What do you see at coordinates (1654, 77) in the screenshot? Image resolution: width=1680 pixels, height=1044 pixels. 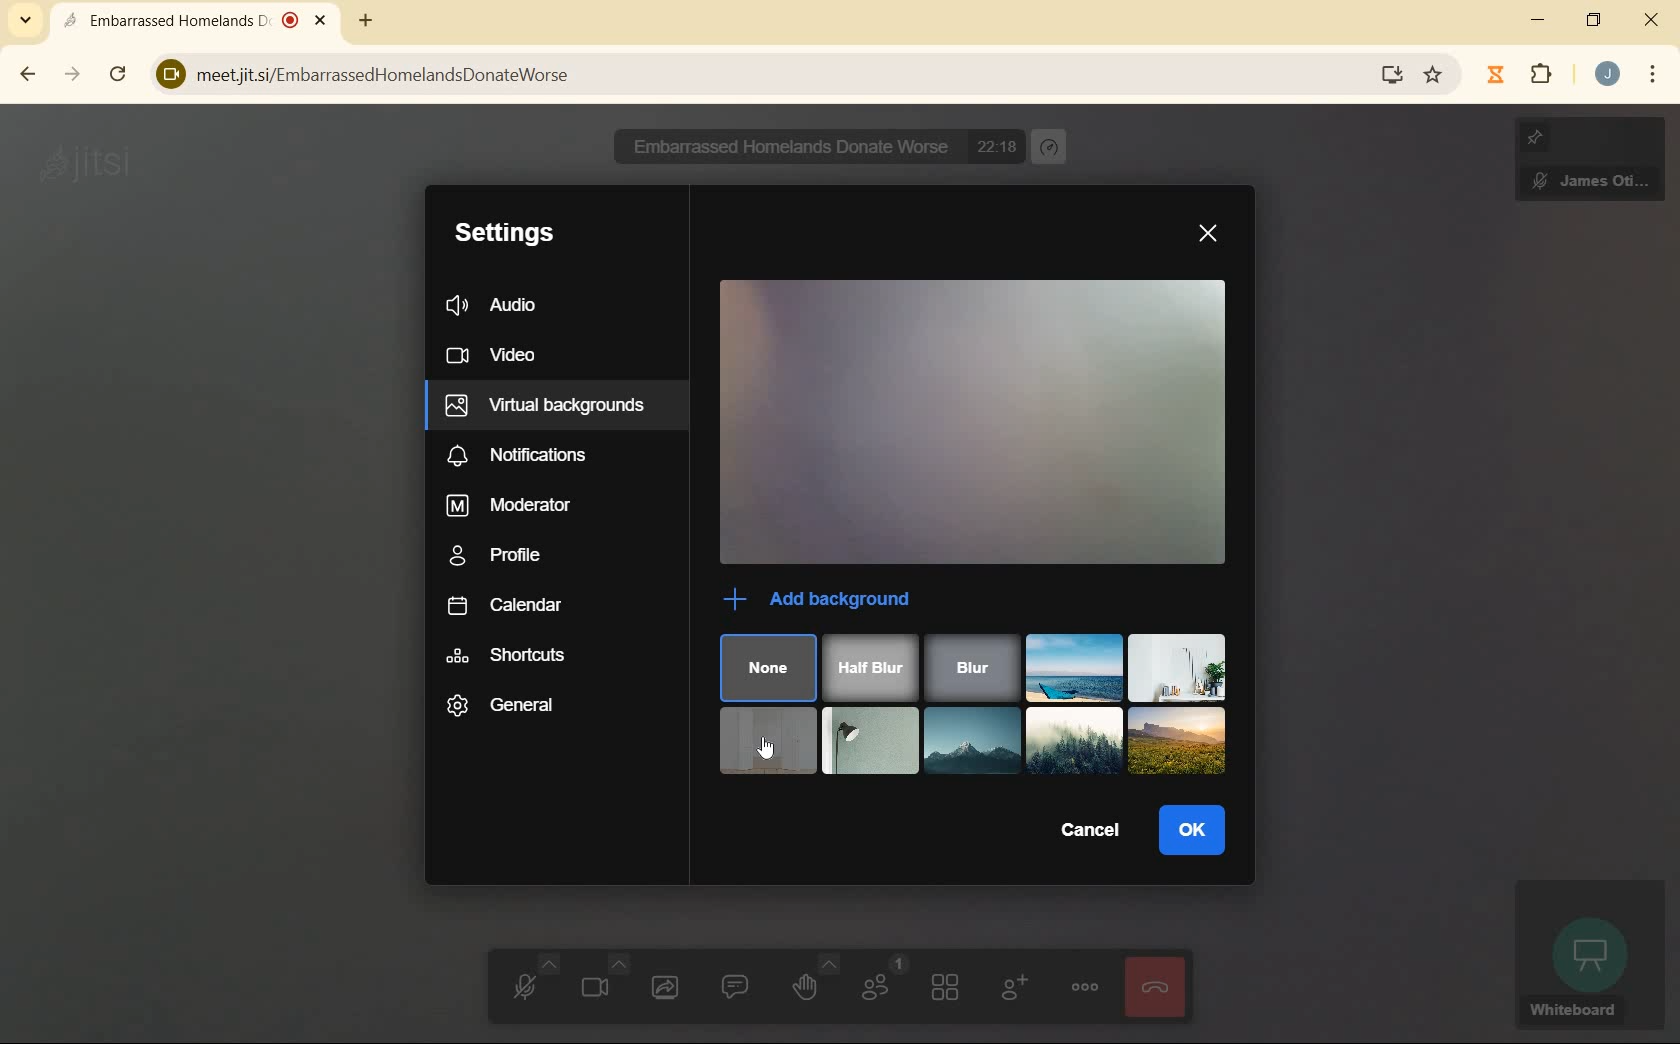 I see `menu` at bounding box center [1654, 77].